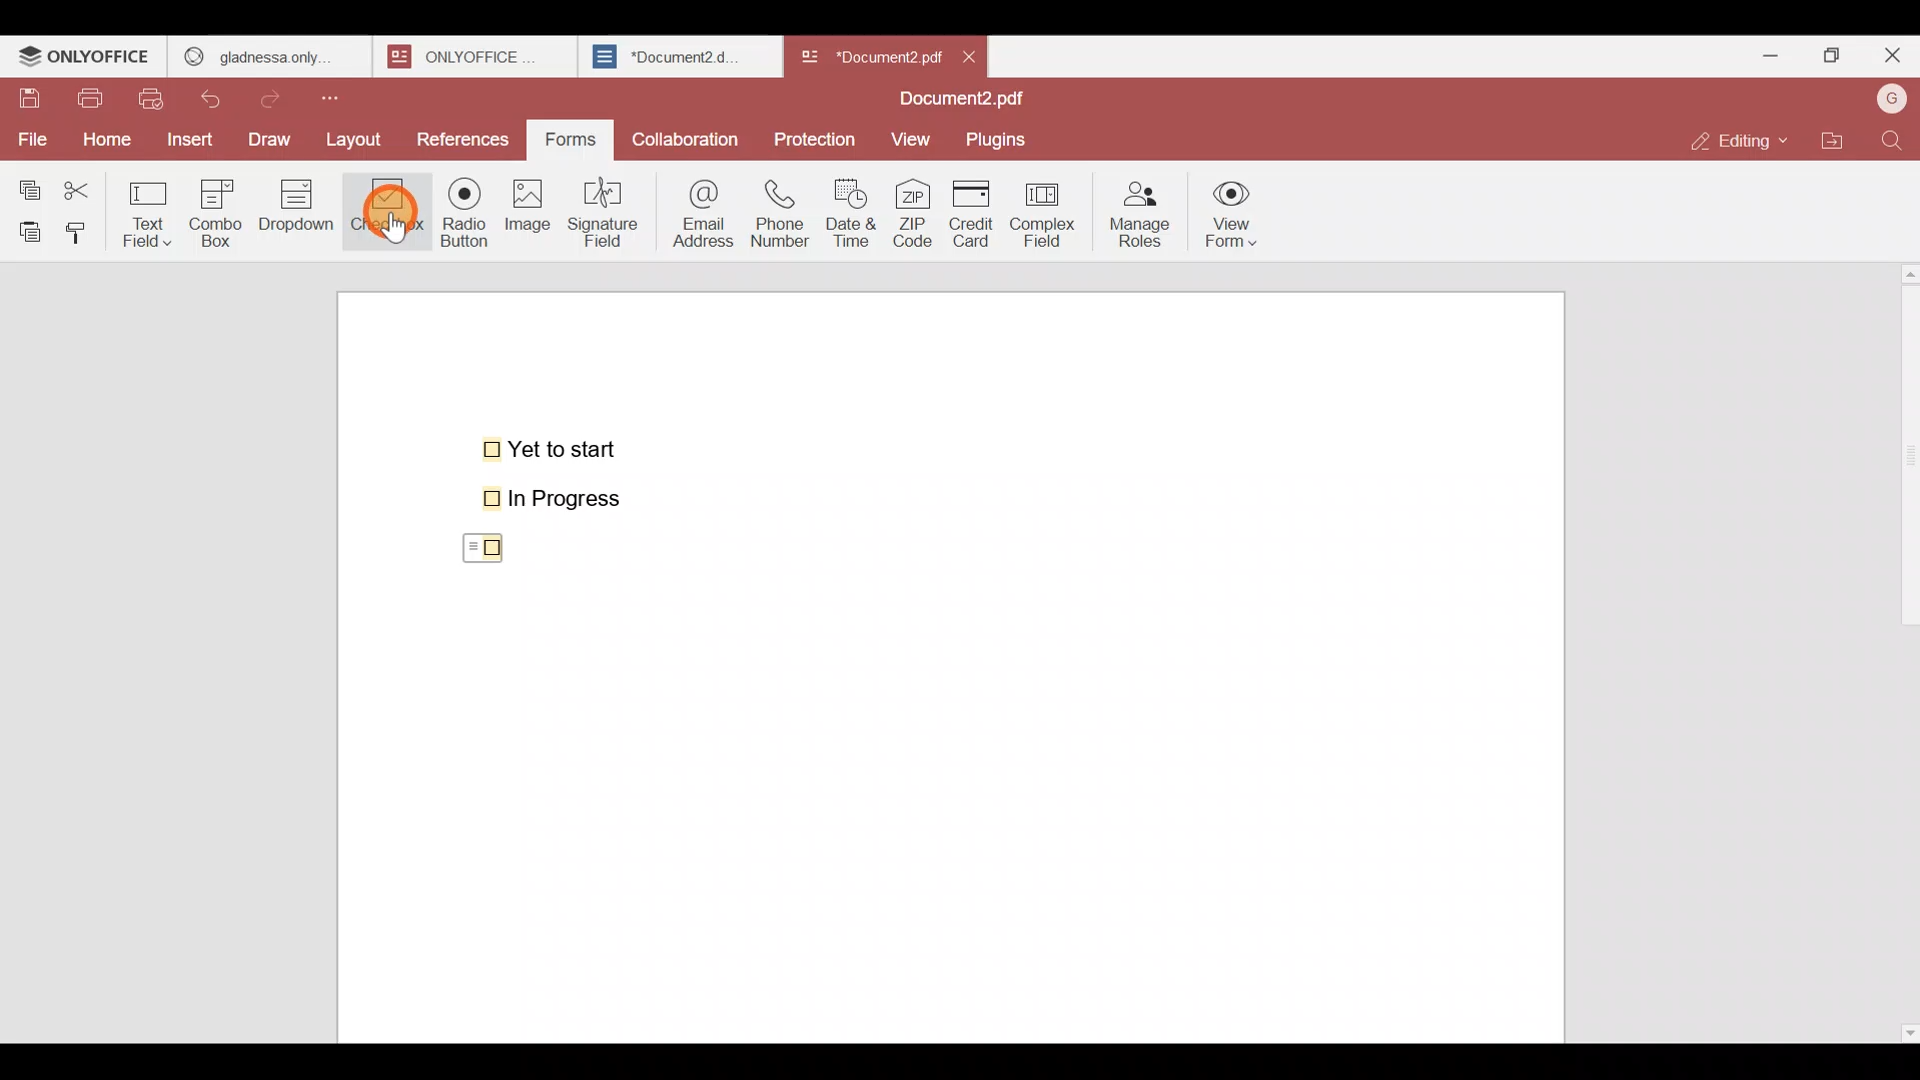 The height and width of the screenshot is (1080, 1920). Describe the element at coordinates (29, 99) in the screenshot. I see `Save` at that location.